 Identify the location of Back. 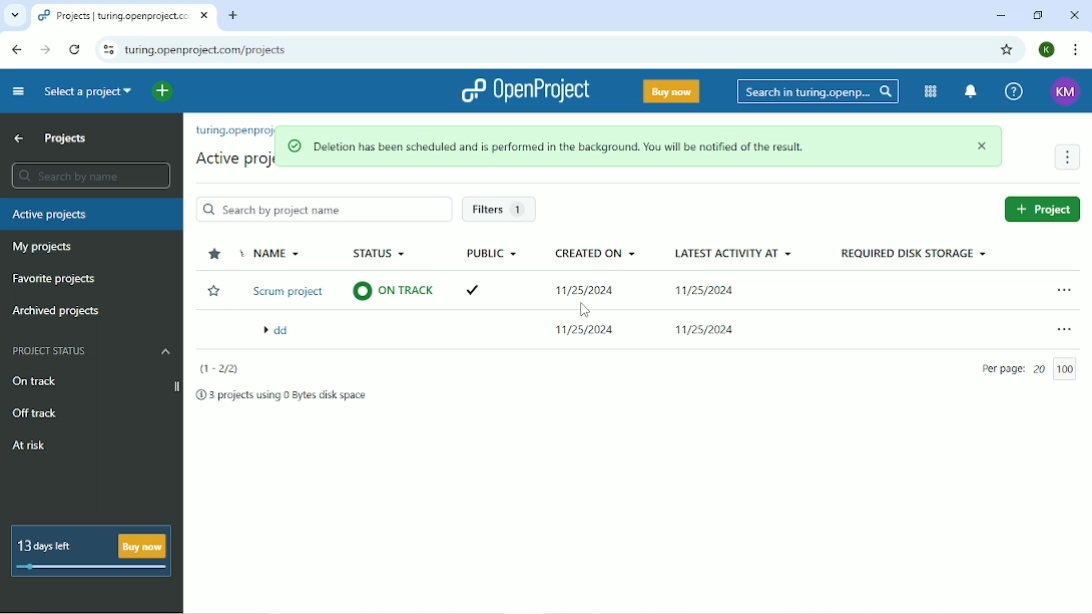
(15, 49).